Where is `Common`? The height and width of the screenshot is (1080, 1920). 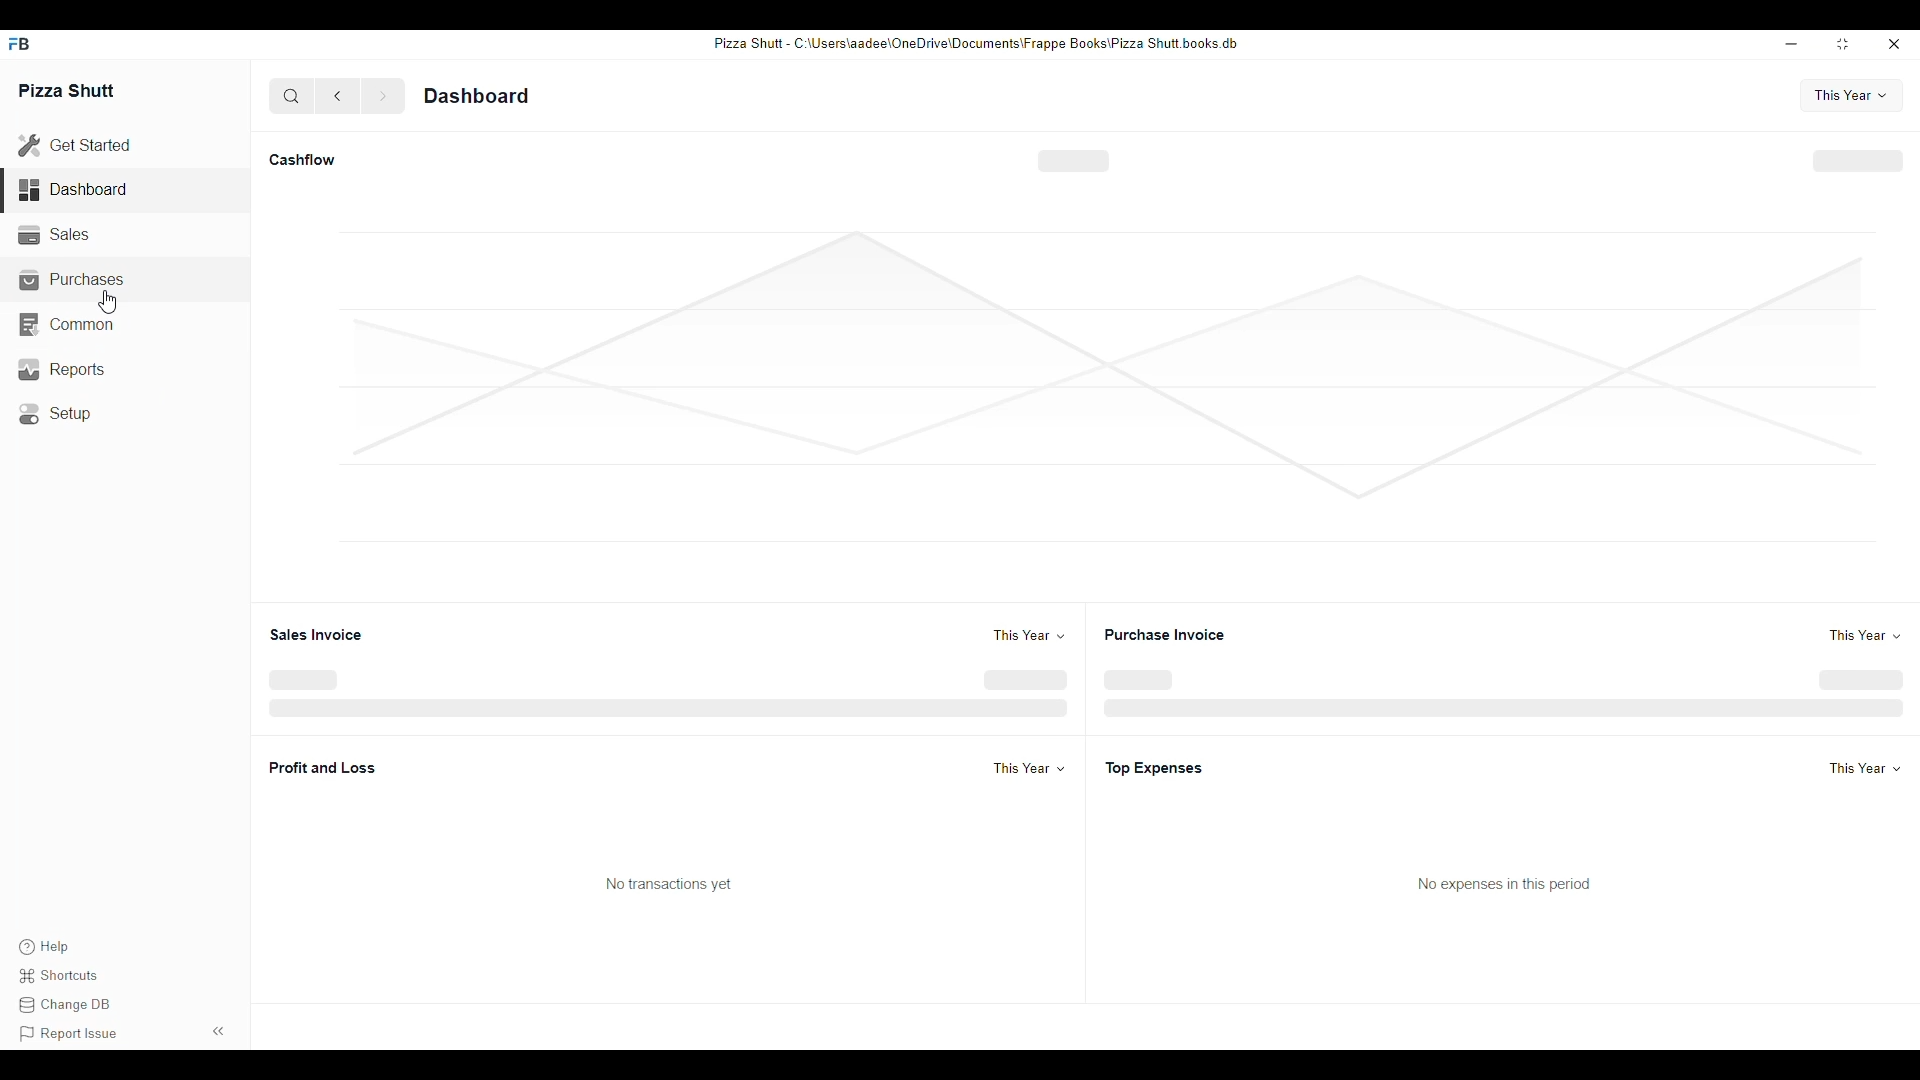 Common is located at coordinates (69, 322).